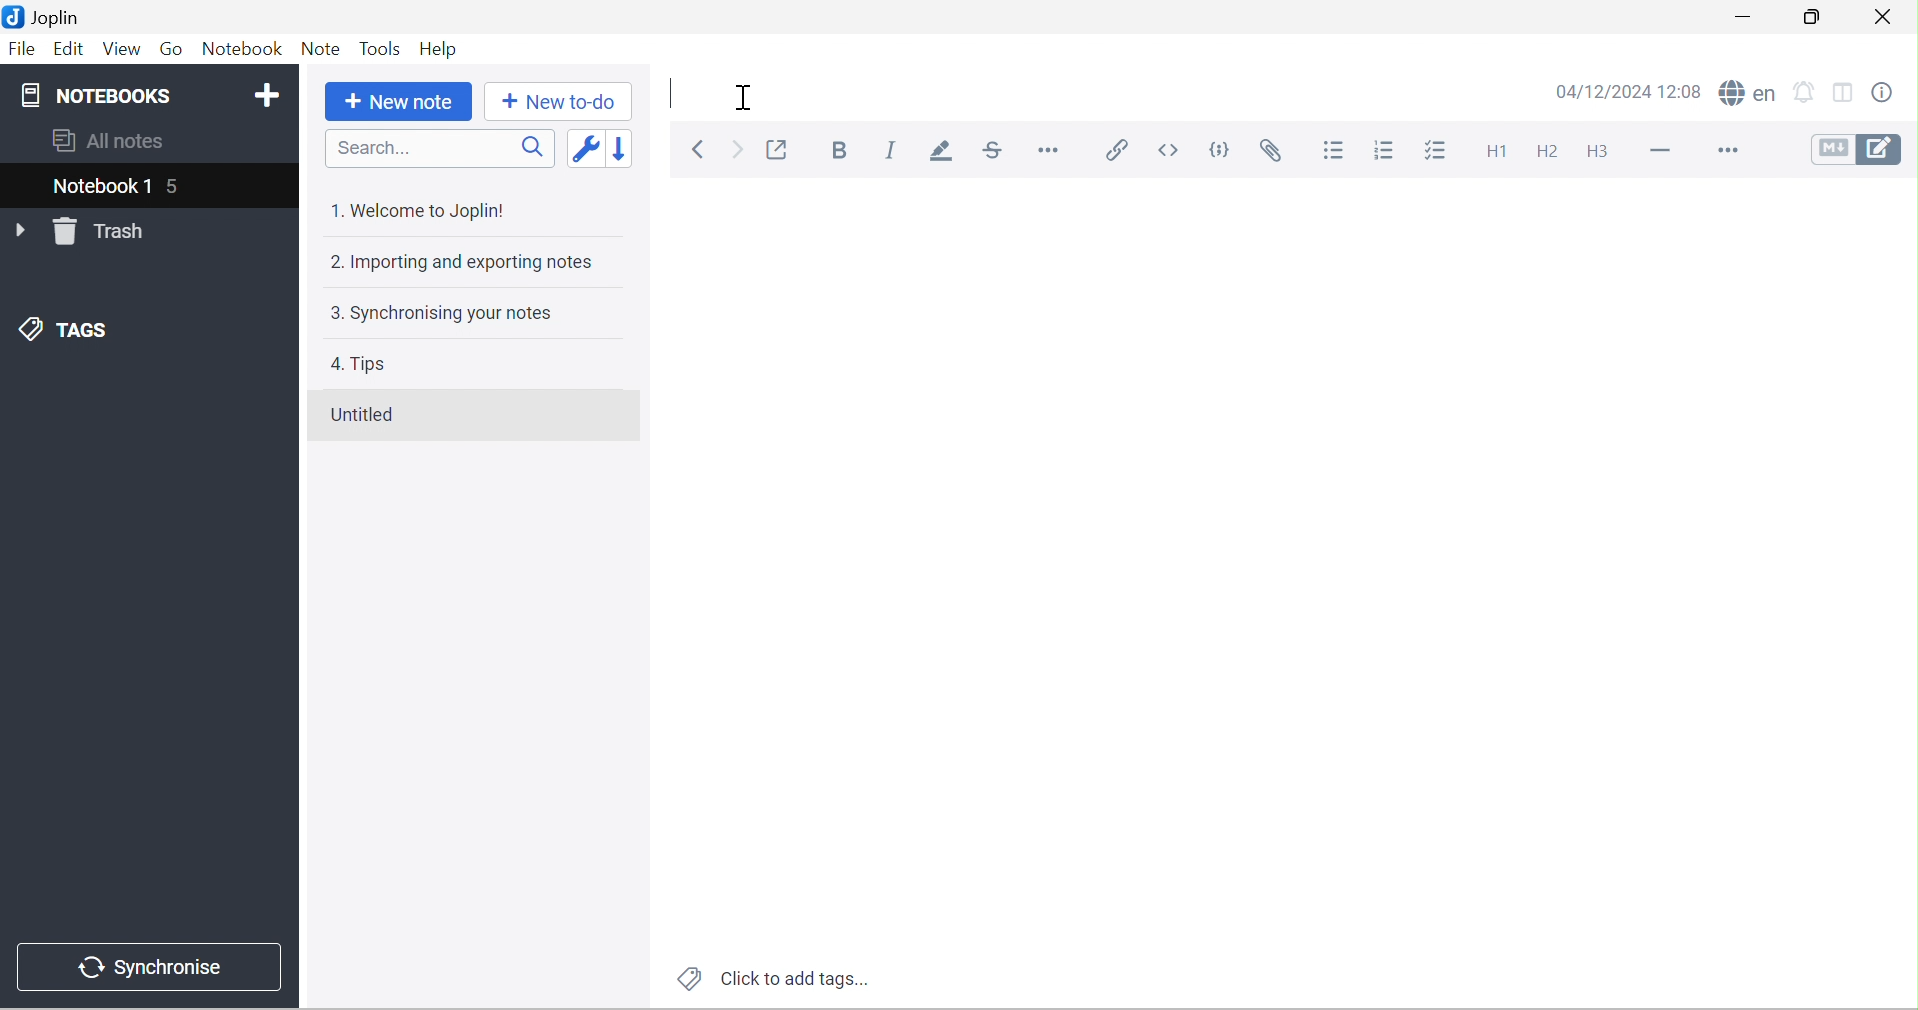 The height and width of the screenshot is (1010, 1918). What do you see at coordinates (737, 151) in the screenshot?
I see `Forward` at bounding box center [737, 151].